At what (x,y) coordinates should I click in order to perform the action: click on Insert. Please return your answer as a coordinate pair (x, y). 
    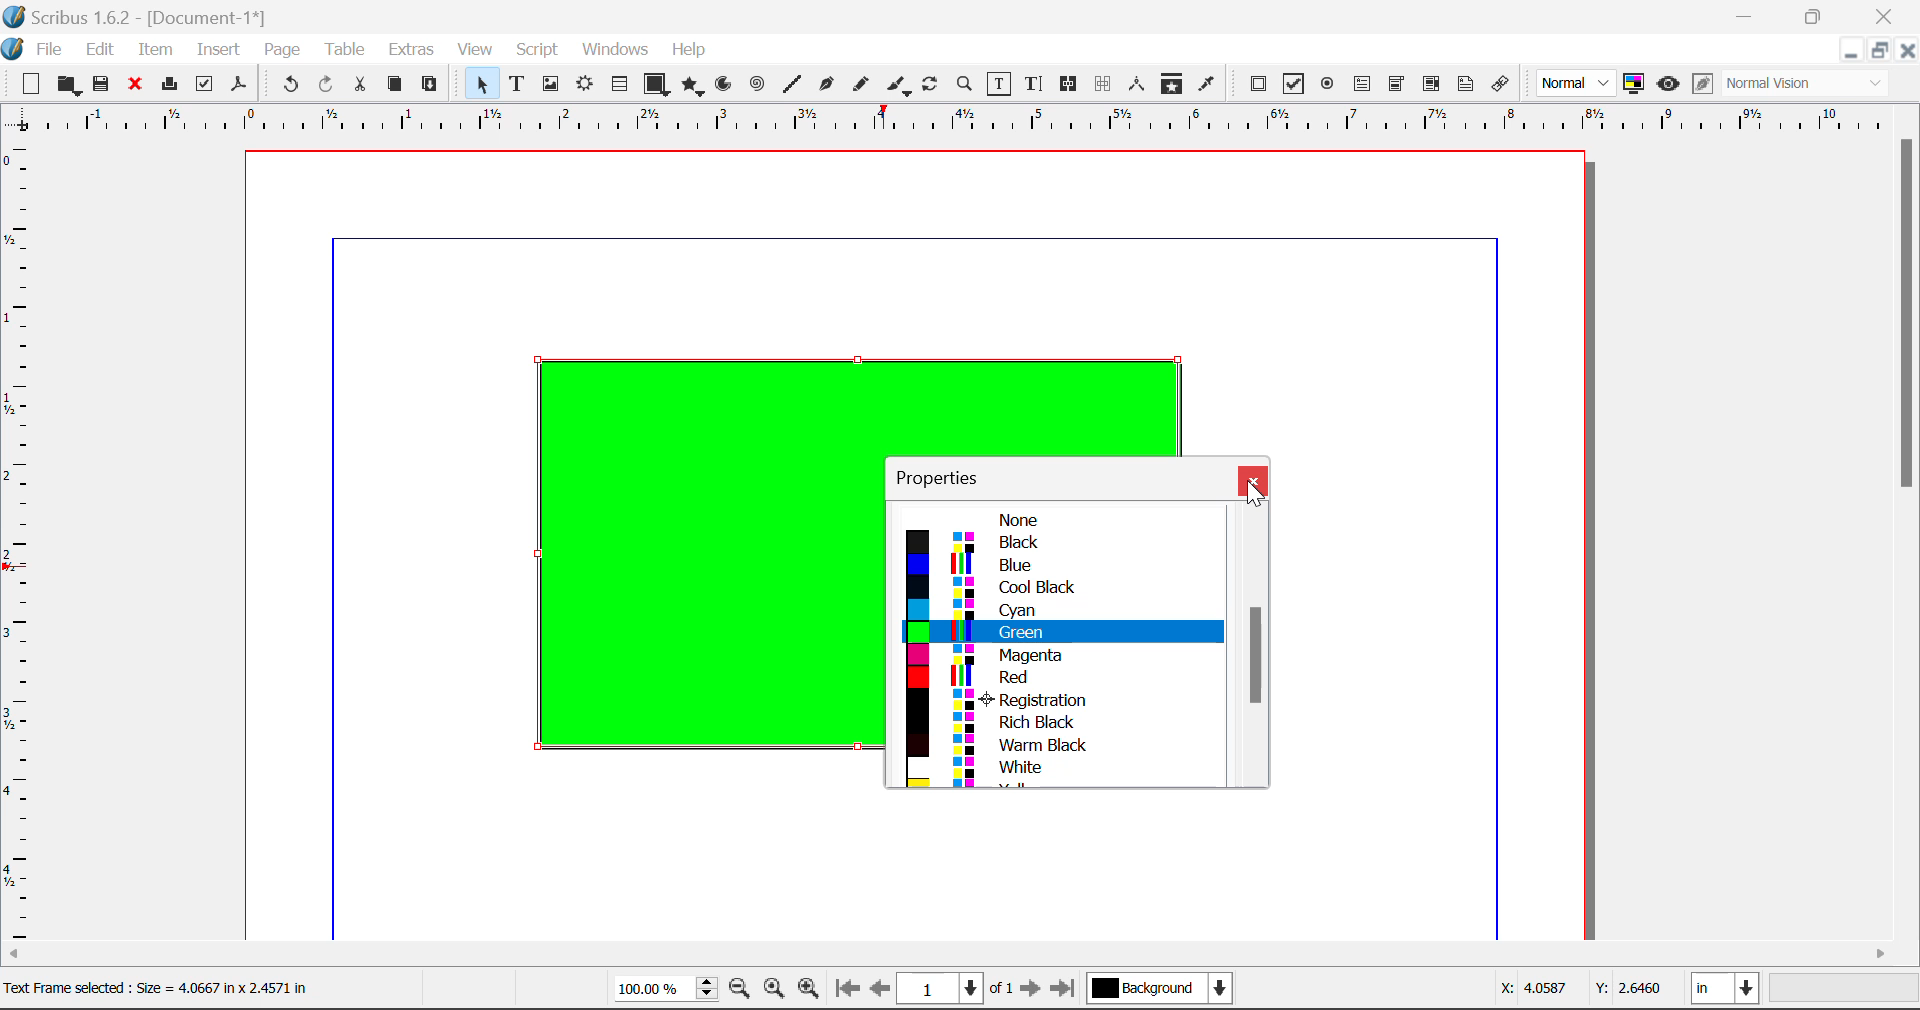
    Looking at the image, I should click on (217, 50).